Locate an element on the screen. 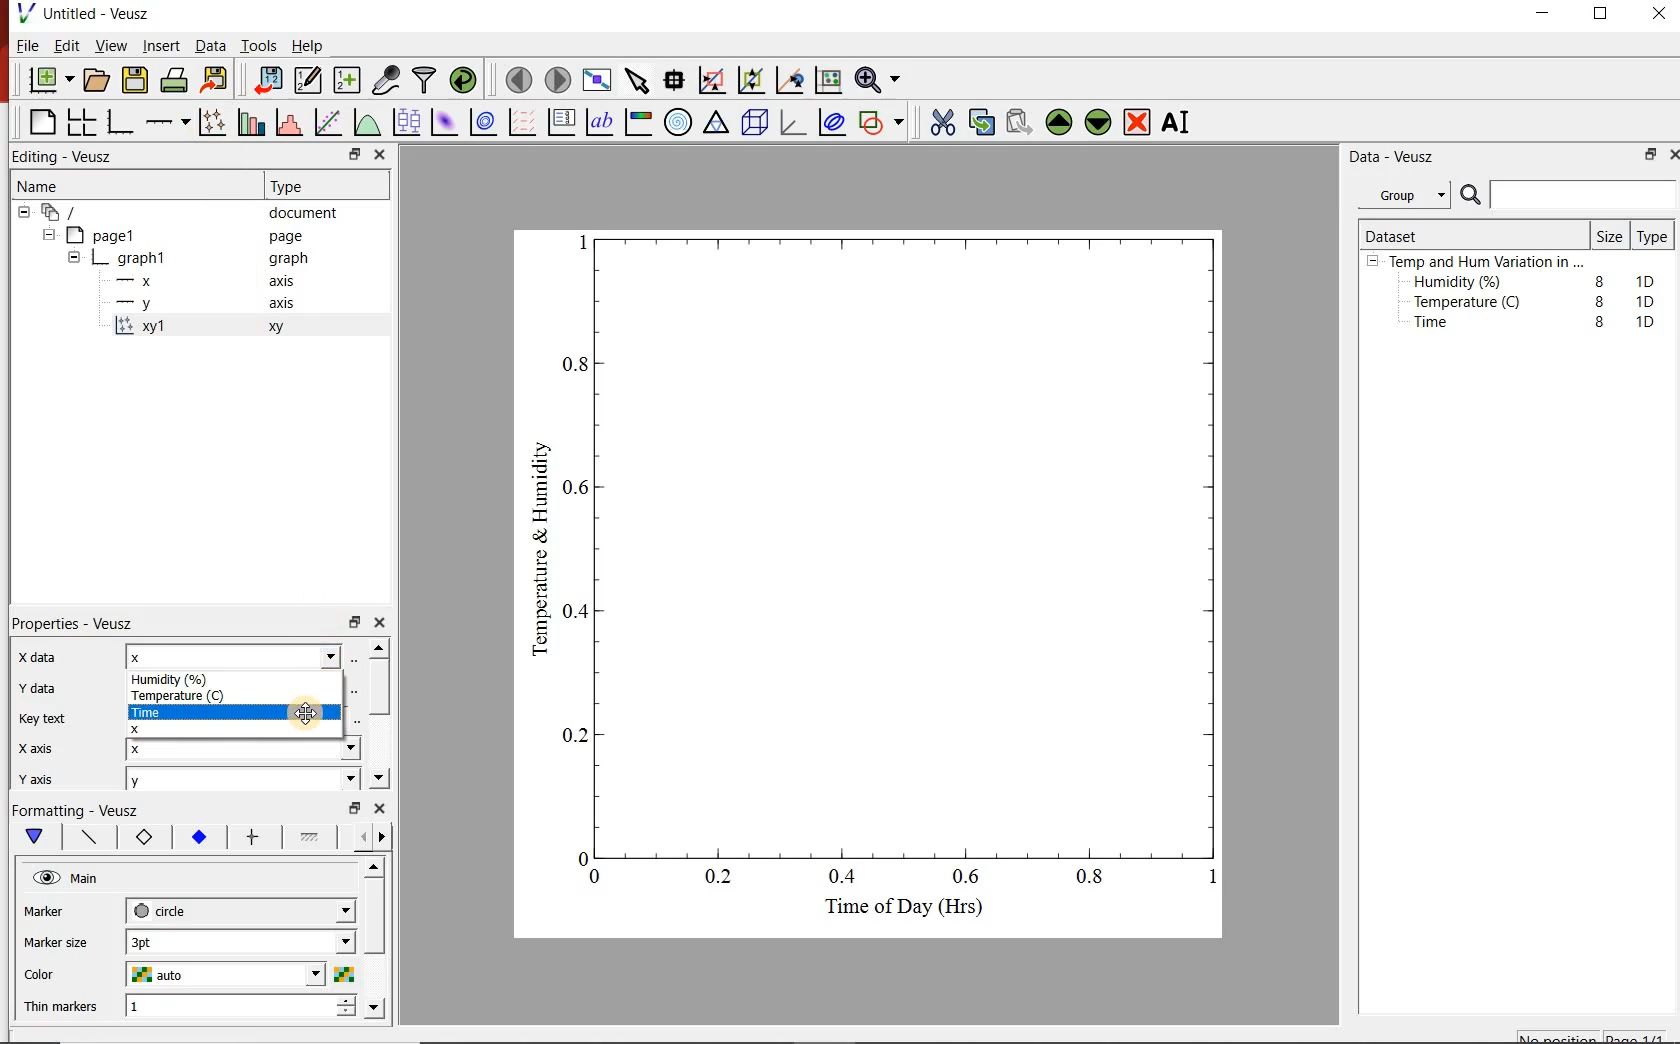 The height and width of the screenshot is (1044, 1680). Type is located at coordinates (300, 186).